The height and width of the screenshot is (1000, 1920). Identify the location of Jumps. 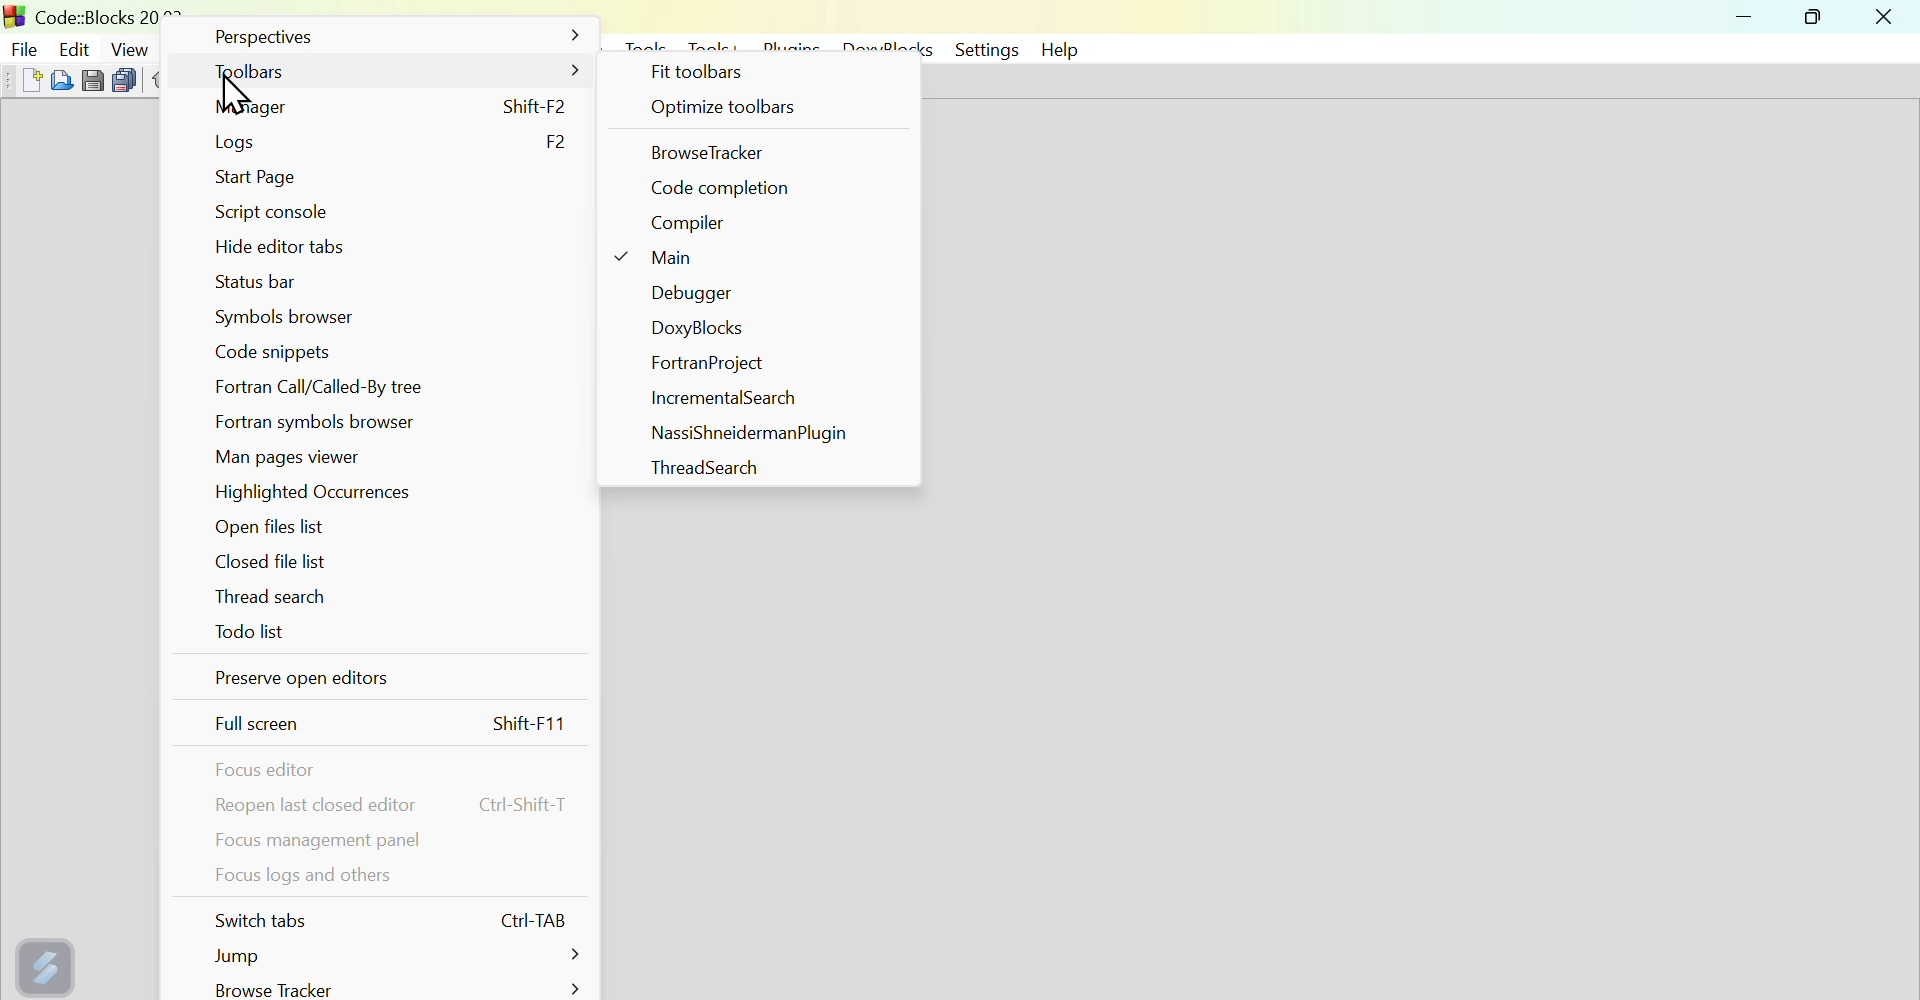
(384, 956).